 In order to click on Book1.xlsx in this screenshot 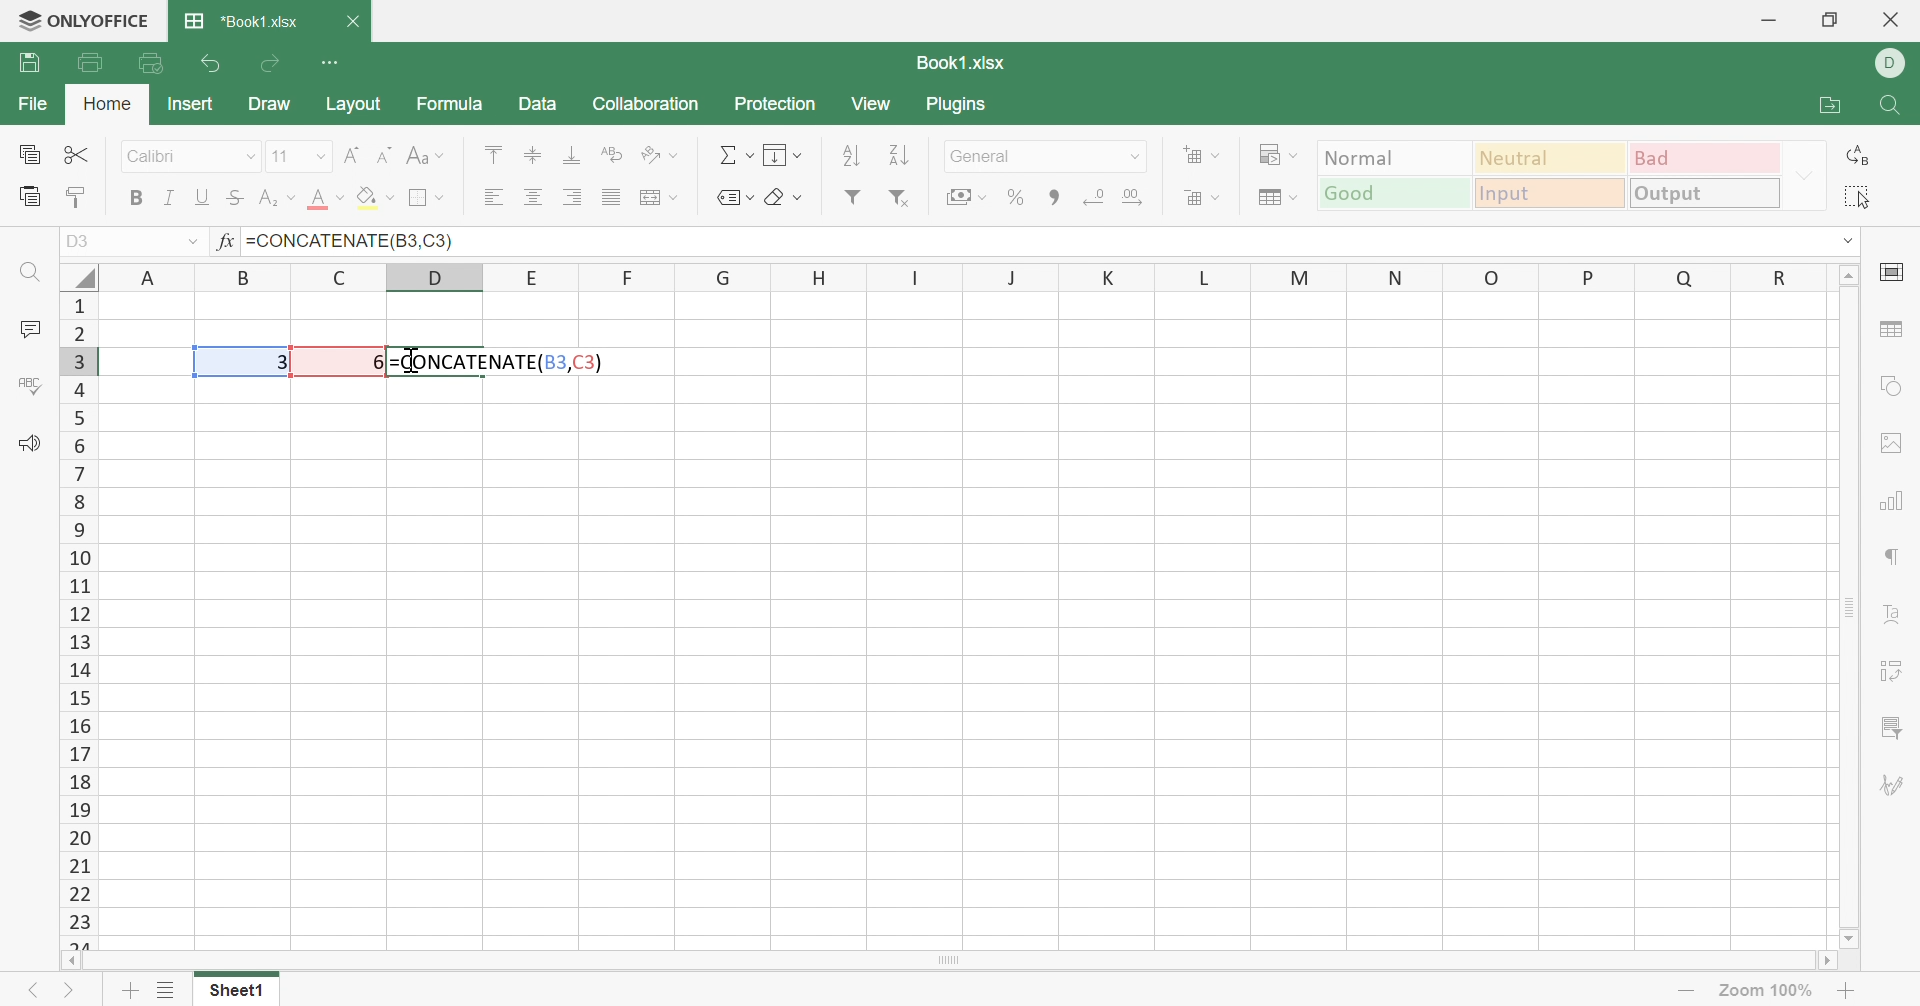, I will do `click(959, 61)`.